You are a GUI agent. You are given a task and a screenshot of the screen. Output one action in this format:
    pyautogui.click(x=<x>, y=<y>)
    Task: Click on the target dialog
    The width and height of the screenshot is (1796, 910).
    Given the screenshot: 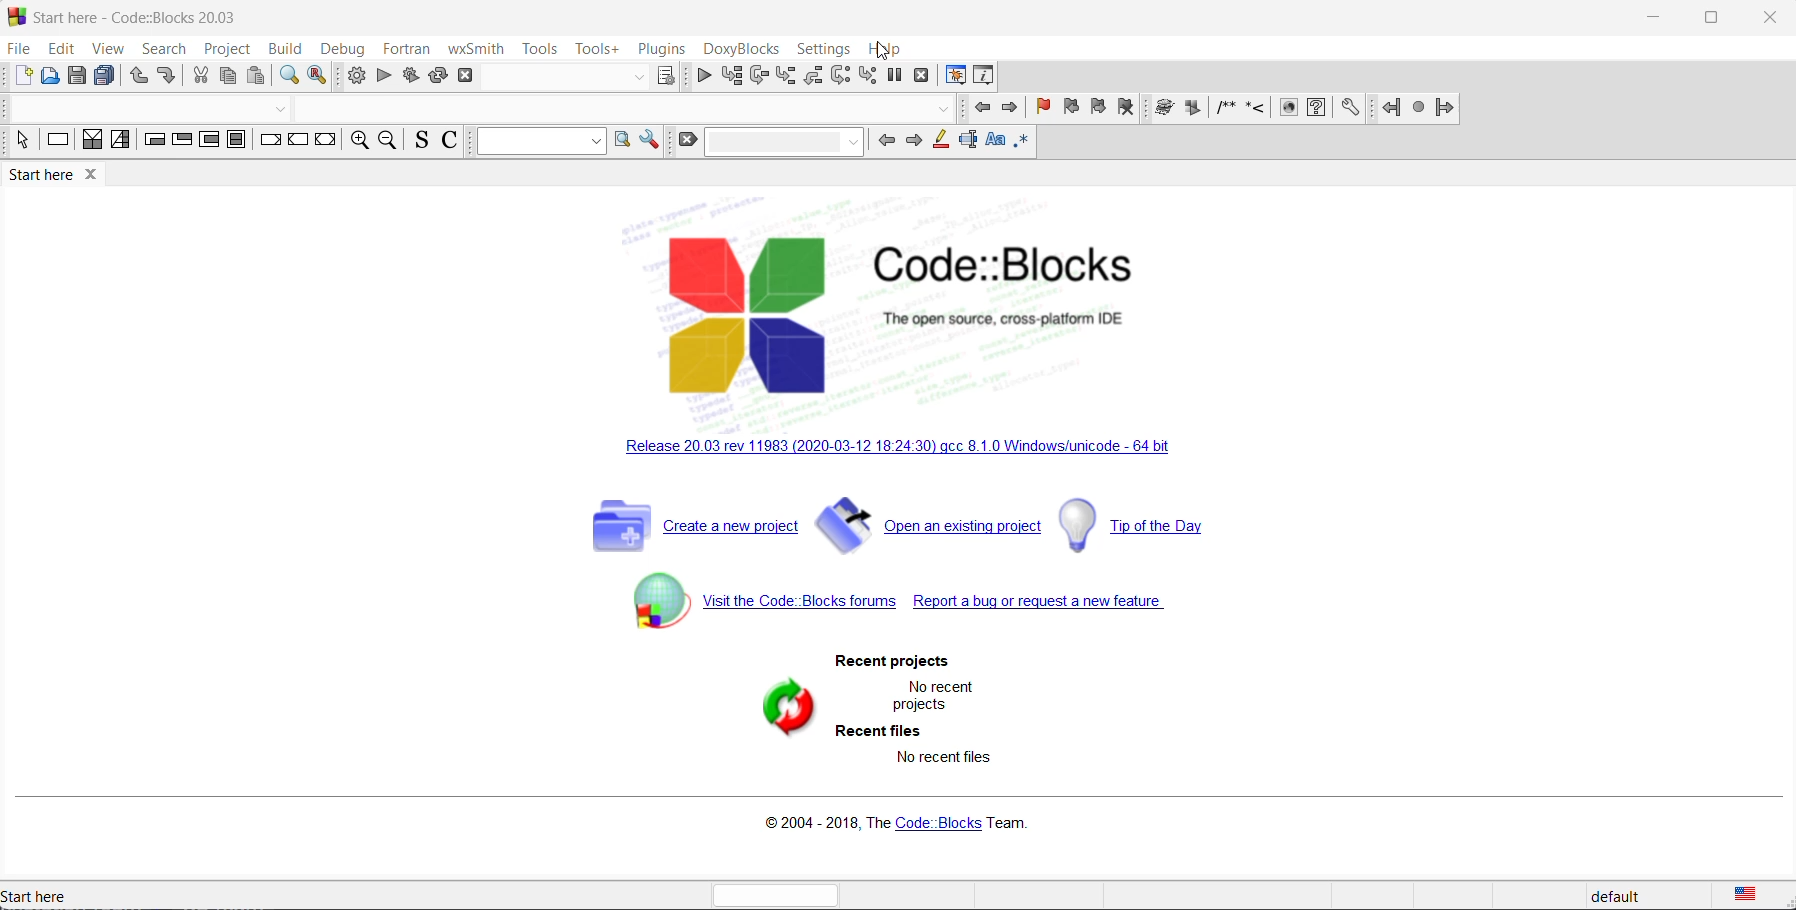 What is the action you would take?
    pyautogui.click(x=664, y=76)
    